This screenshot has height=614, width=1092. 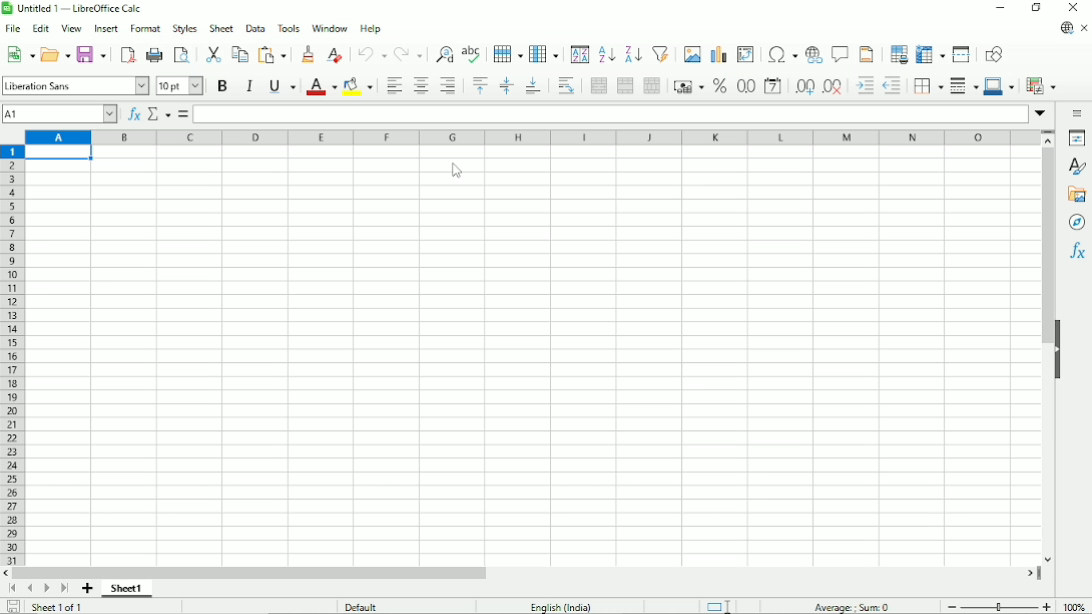 What do you see at coordinates (442, 53) in the screenshot?
I see `Find and replace` at bounding box center [442, 53].